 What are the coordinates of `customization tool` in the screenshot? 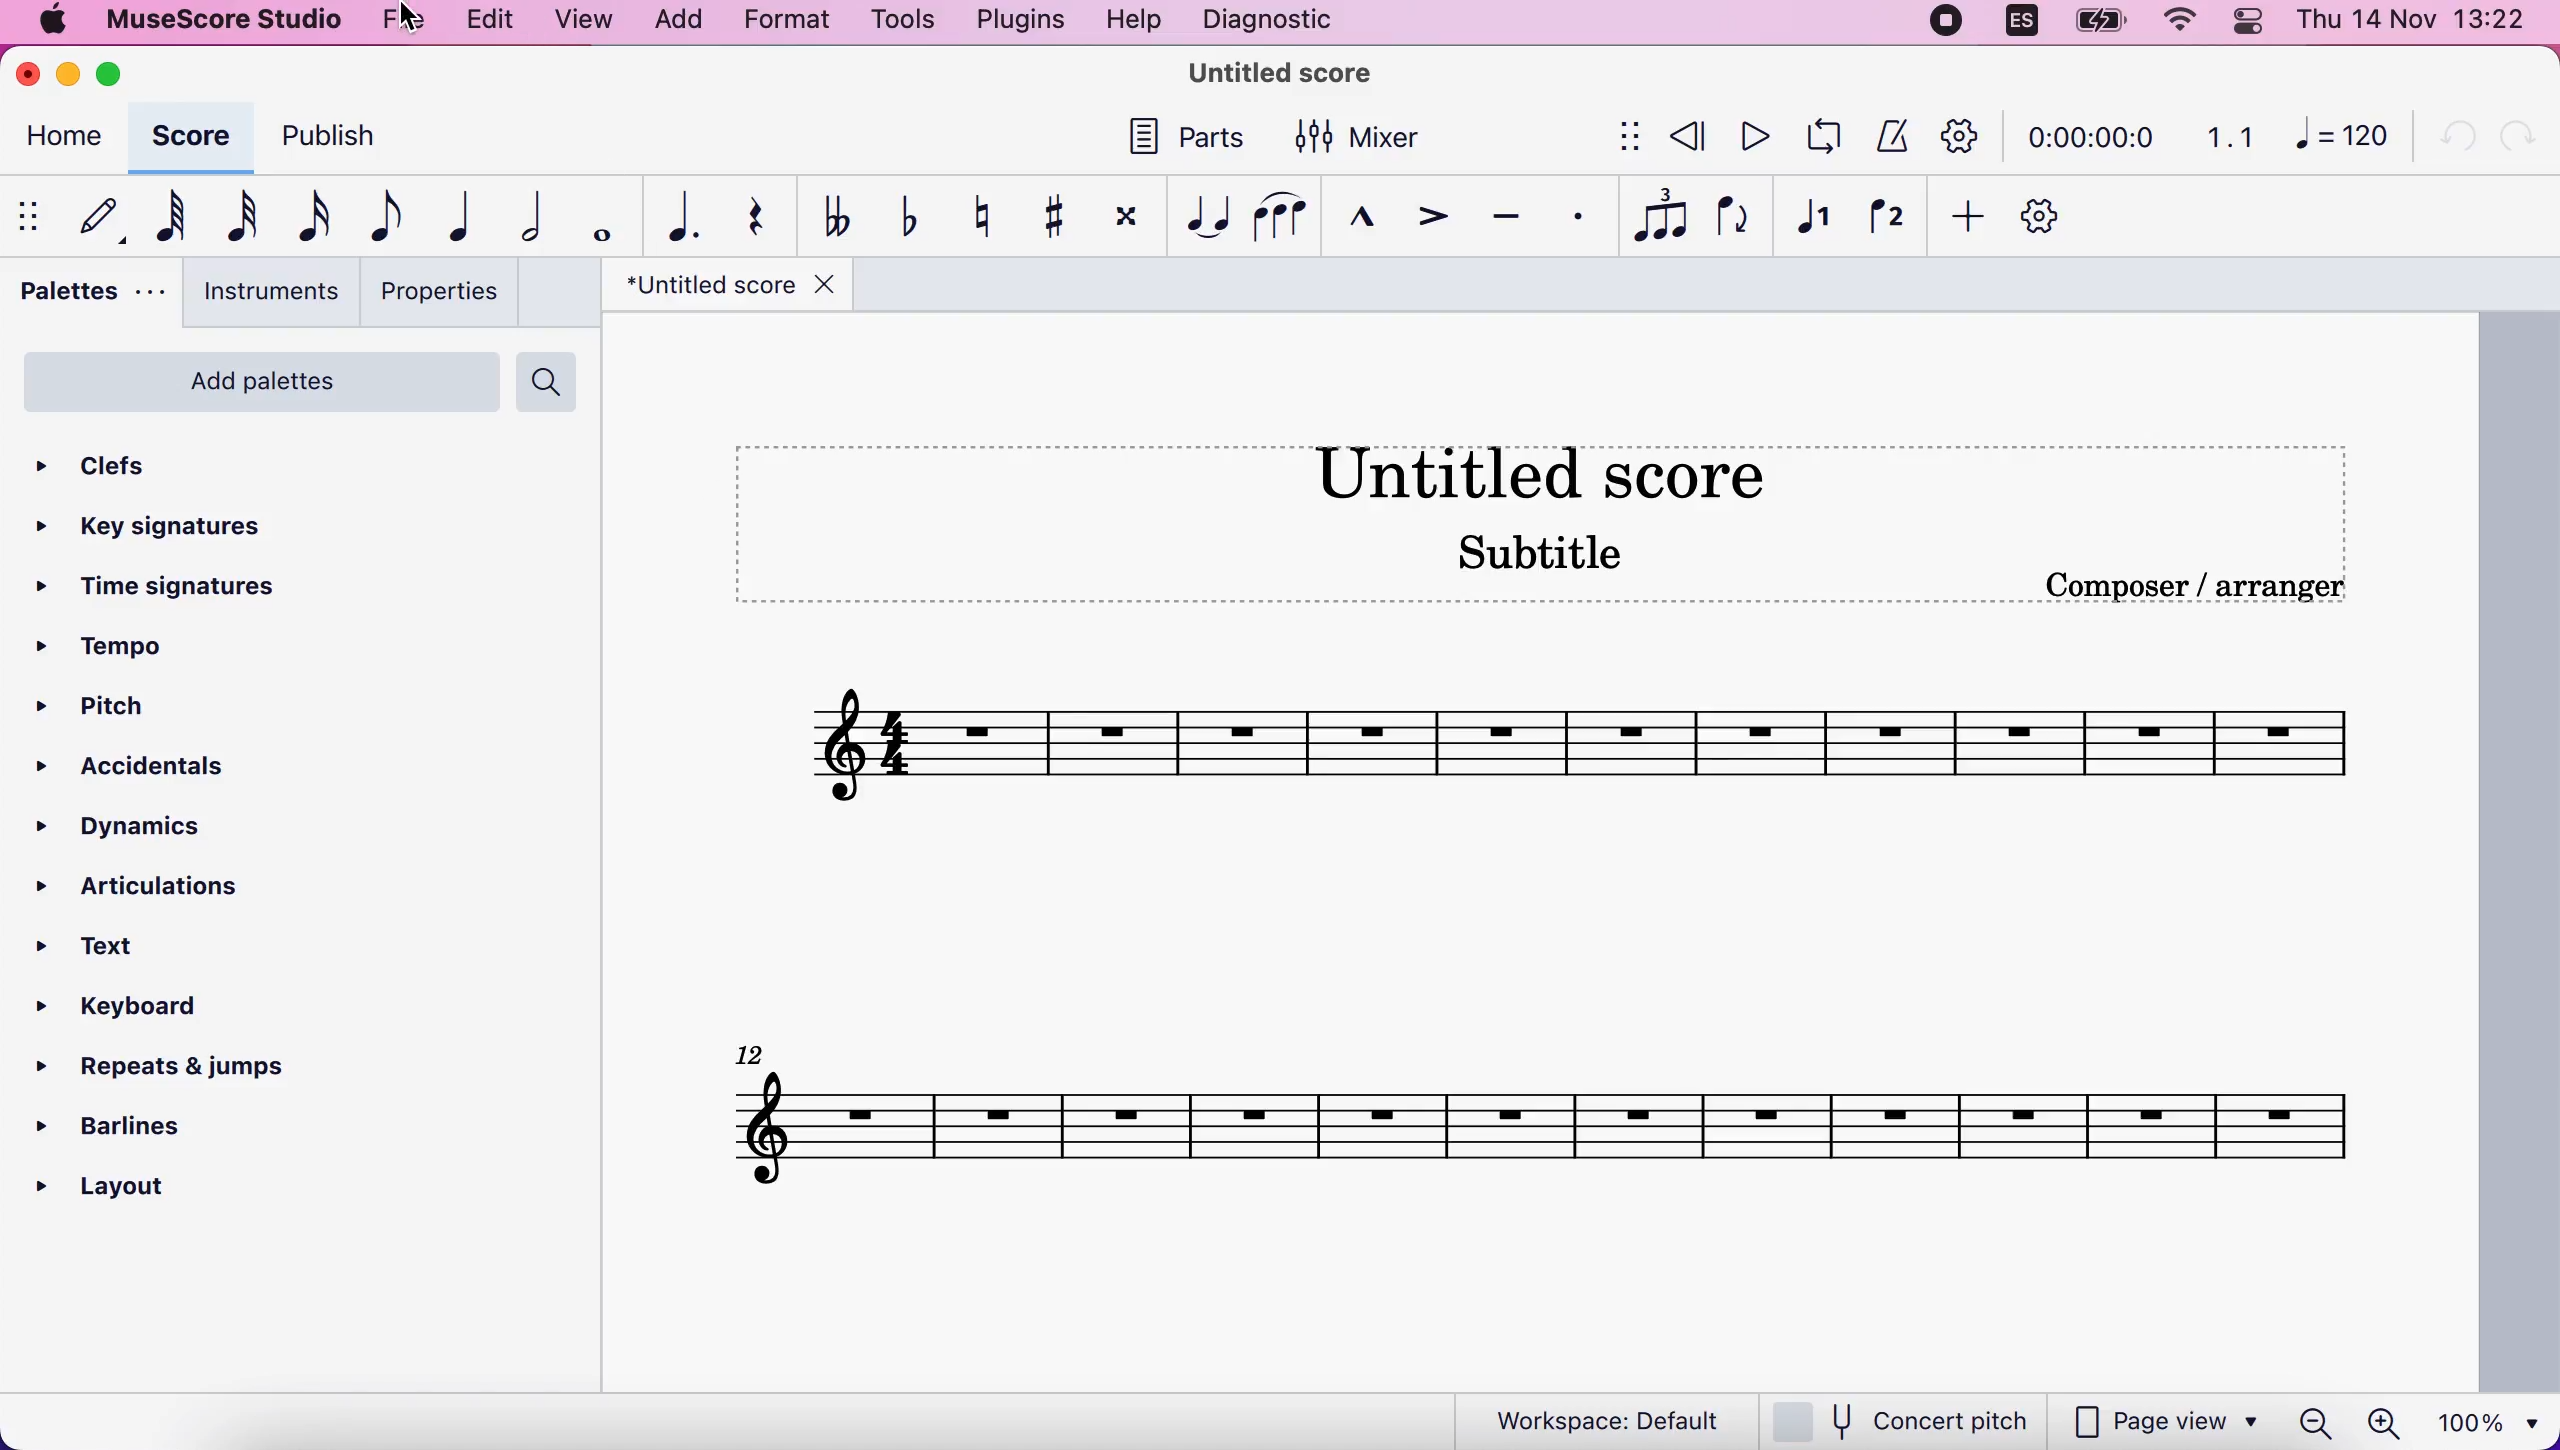 It's located at (1954, 136).